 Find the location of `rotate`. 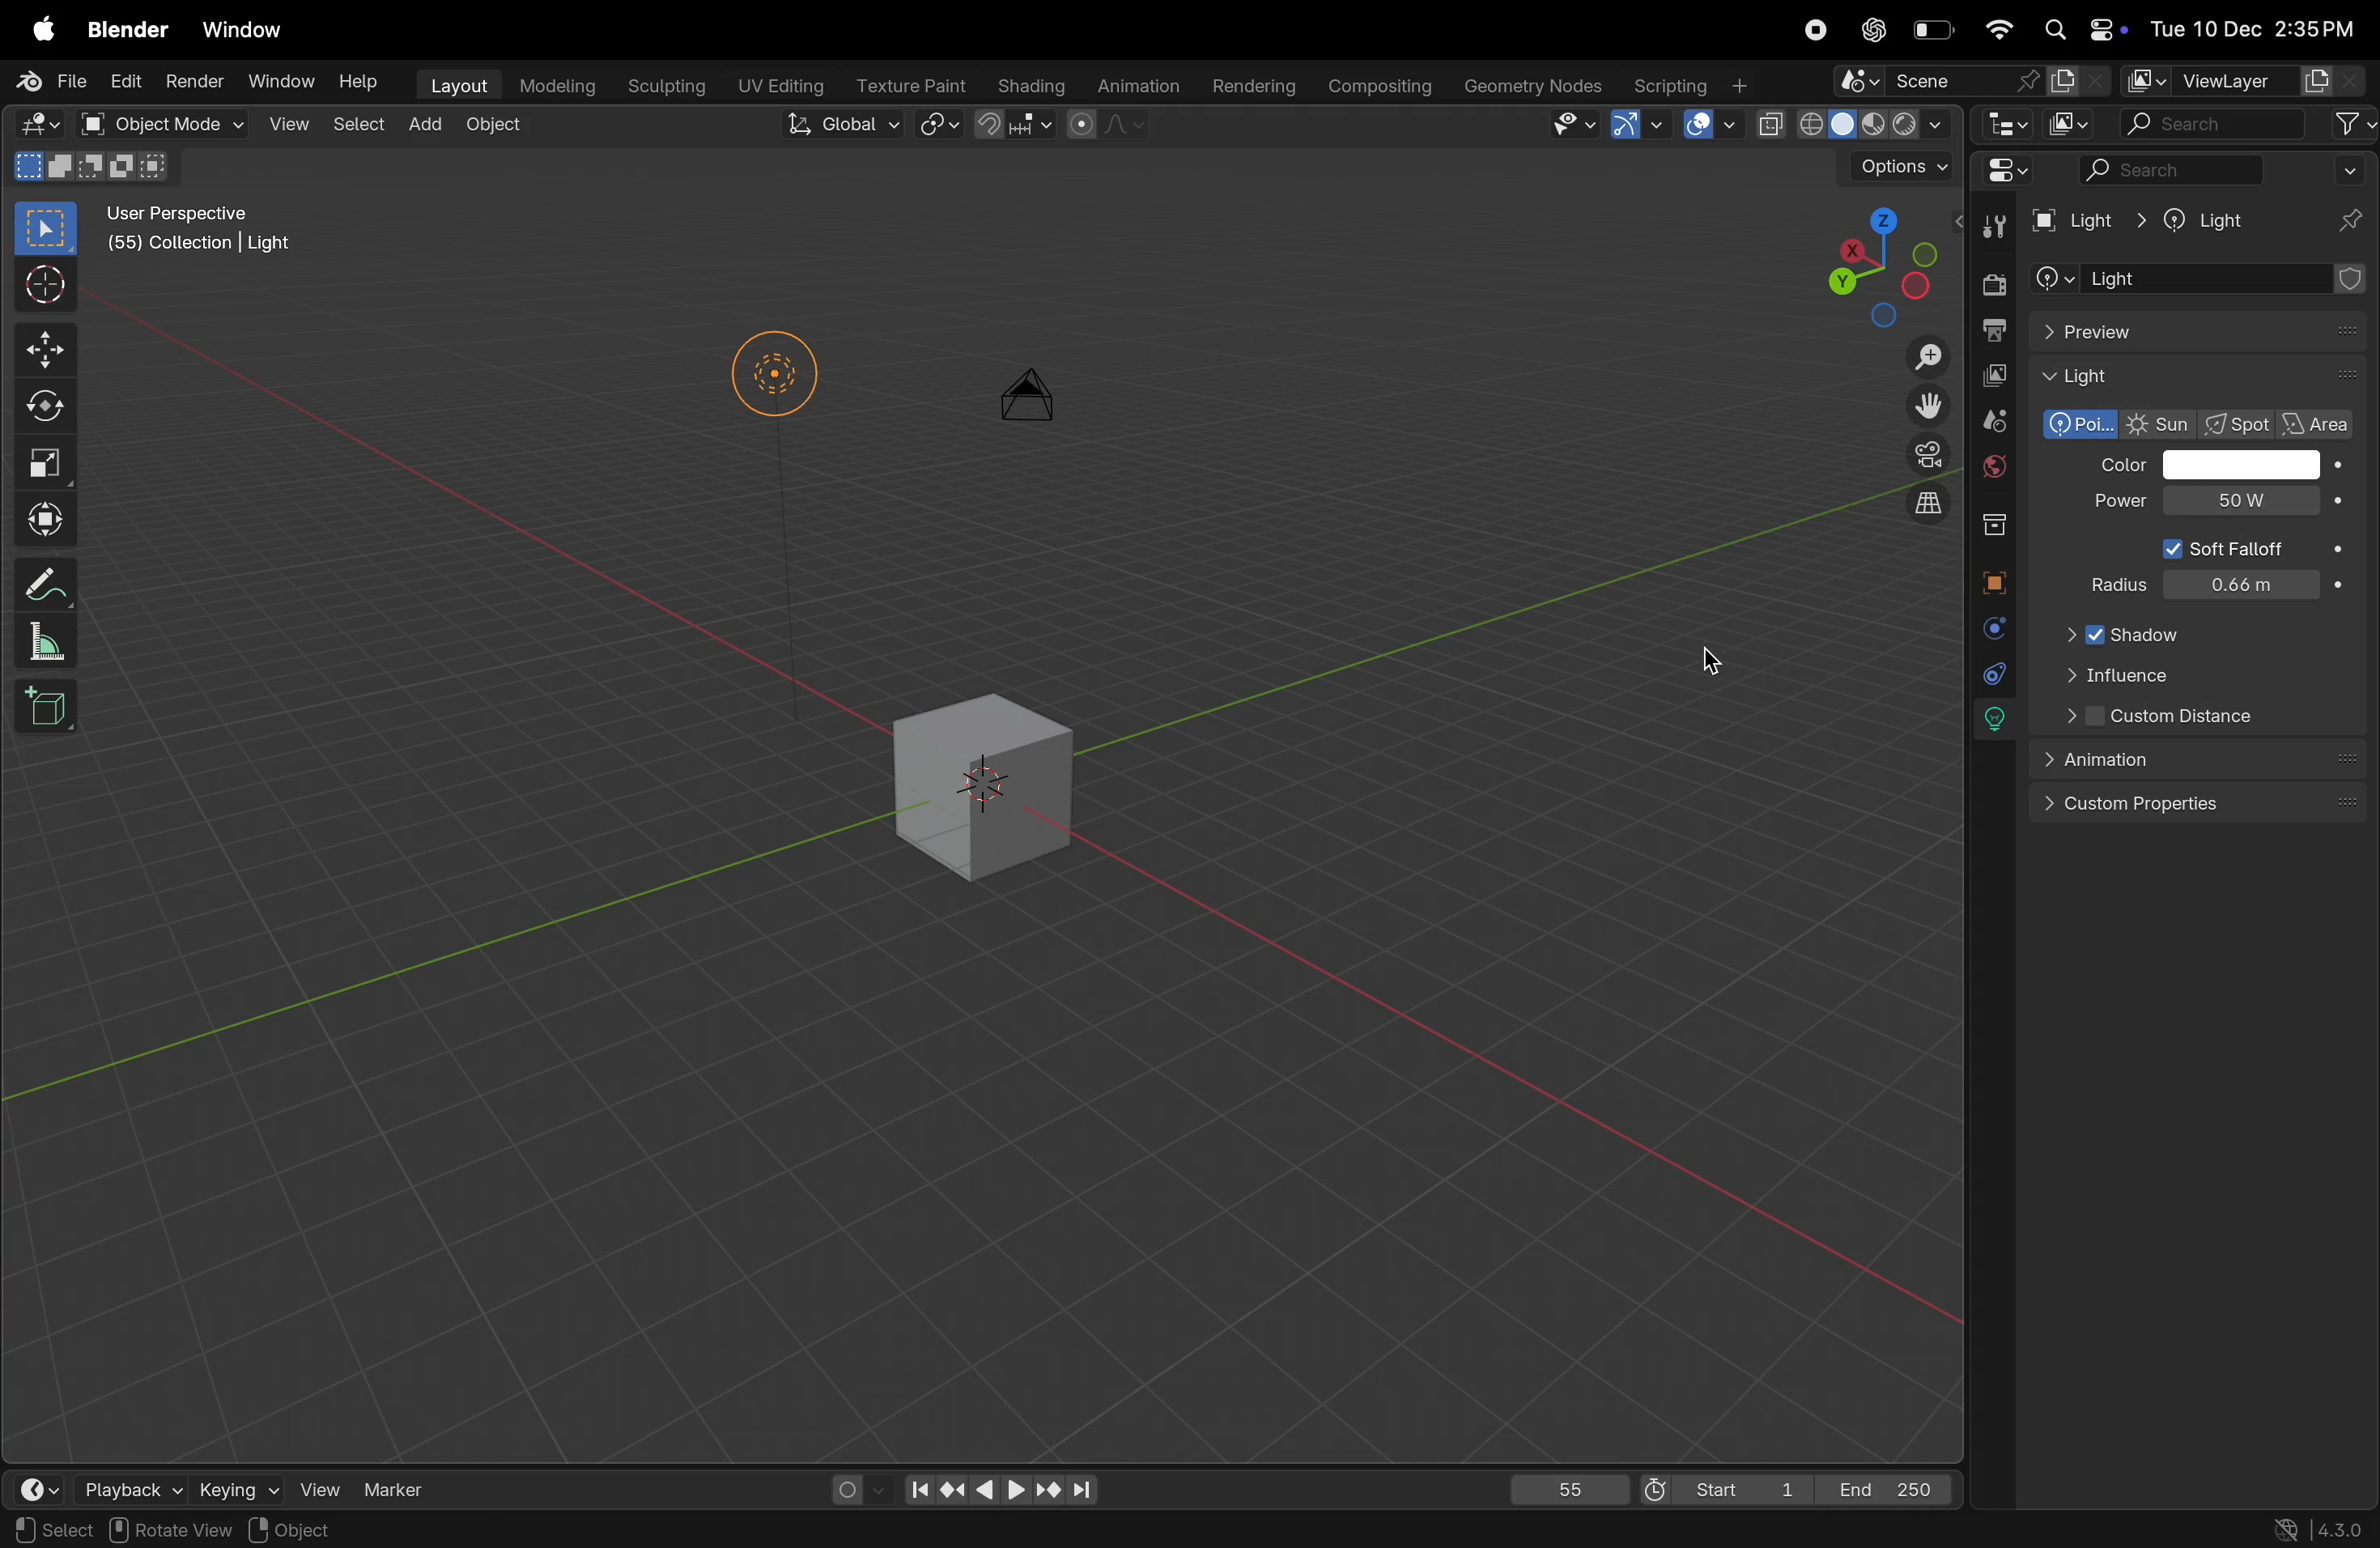

rotate is located at coordinates (45, 411).